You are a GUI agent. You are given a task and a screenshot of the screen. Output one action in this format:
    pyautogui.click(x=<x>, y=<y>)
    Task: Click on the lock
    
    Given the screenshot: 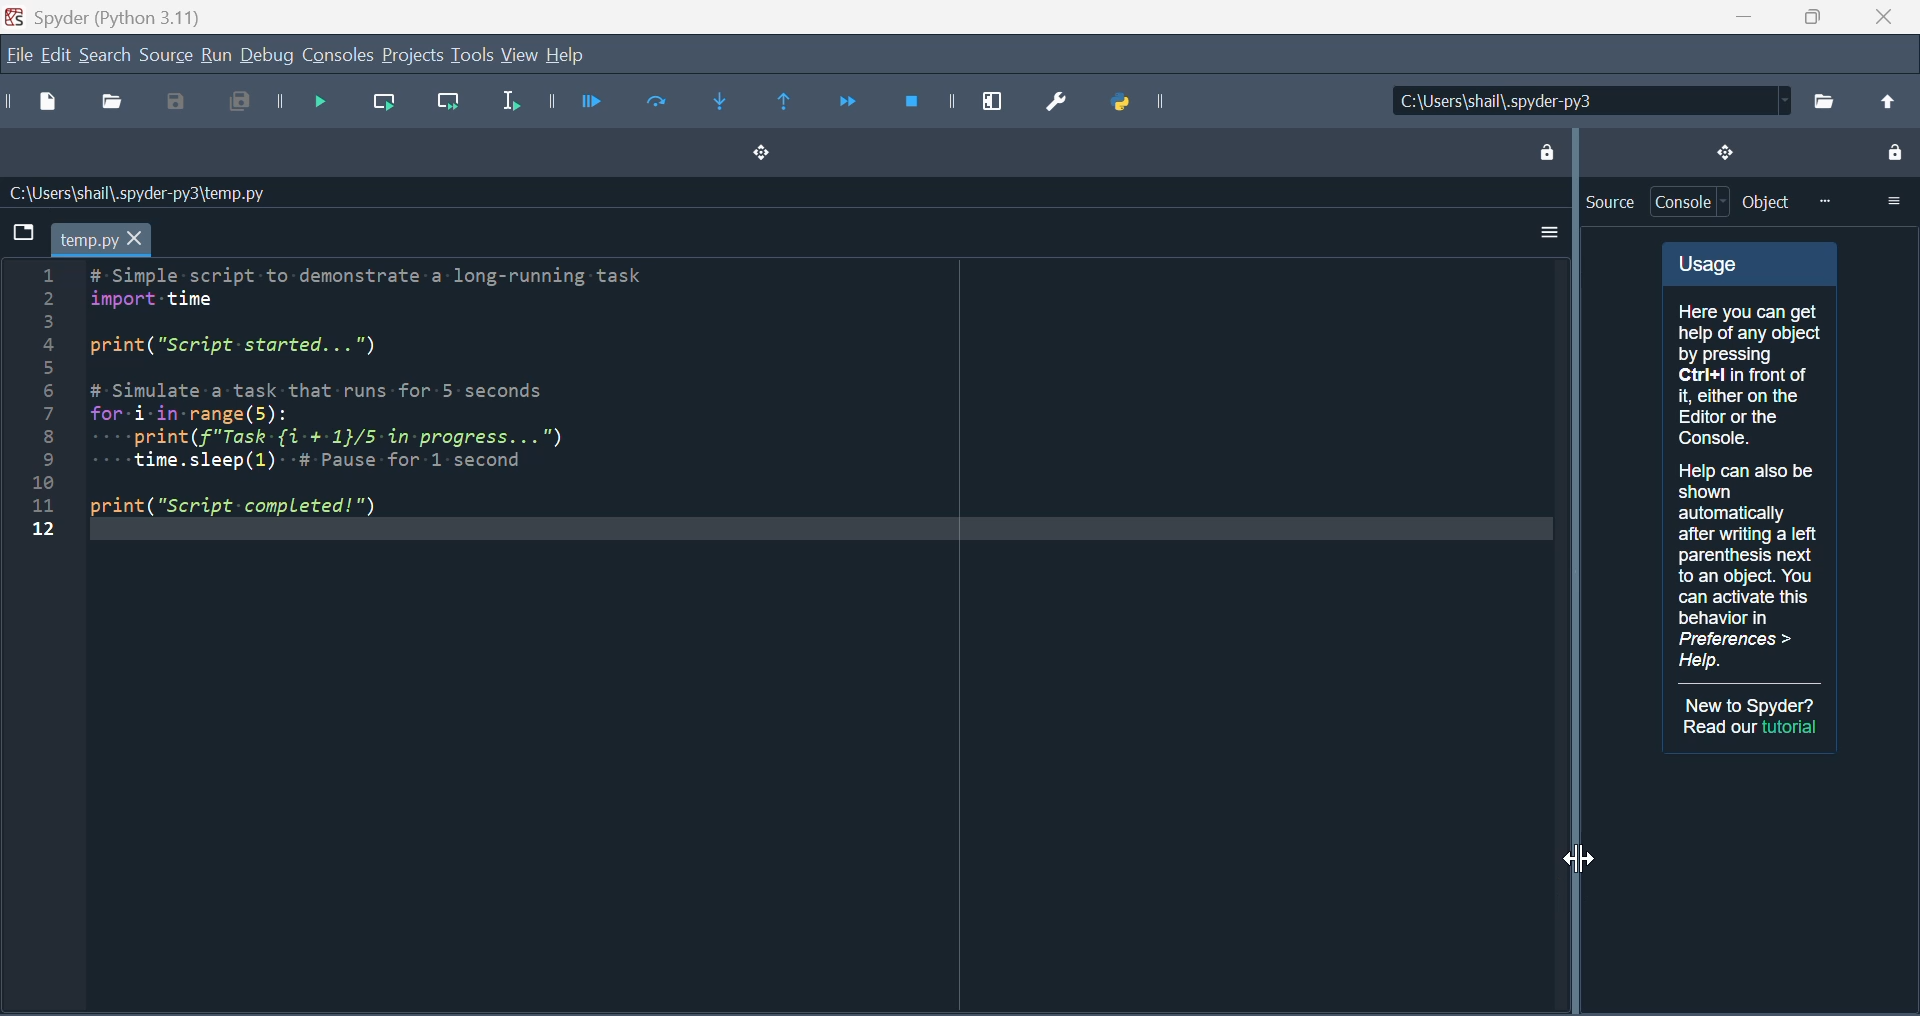 What is the action you would take?
    pyautogui.click(x=1545, y=149)
    